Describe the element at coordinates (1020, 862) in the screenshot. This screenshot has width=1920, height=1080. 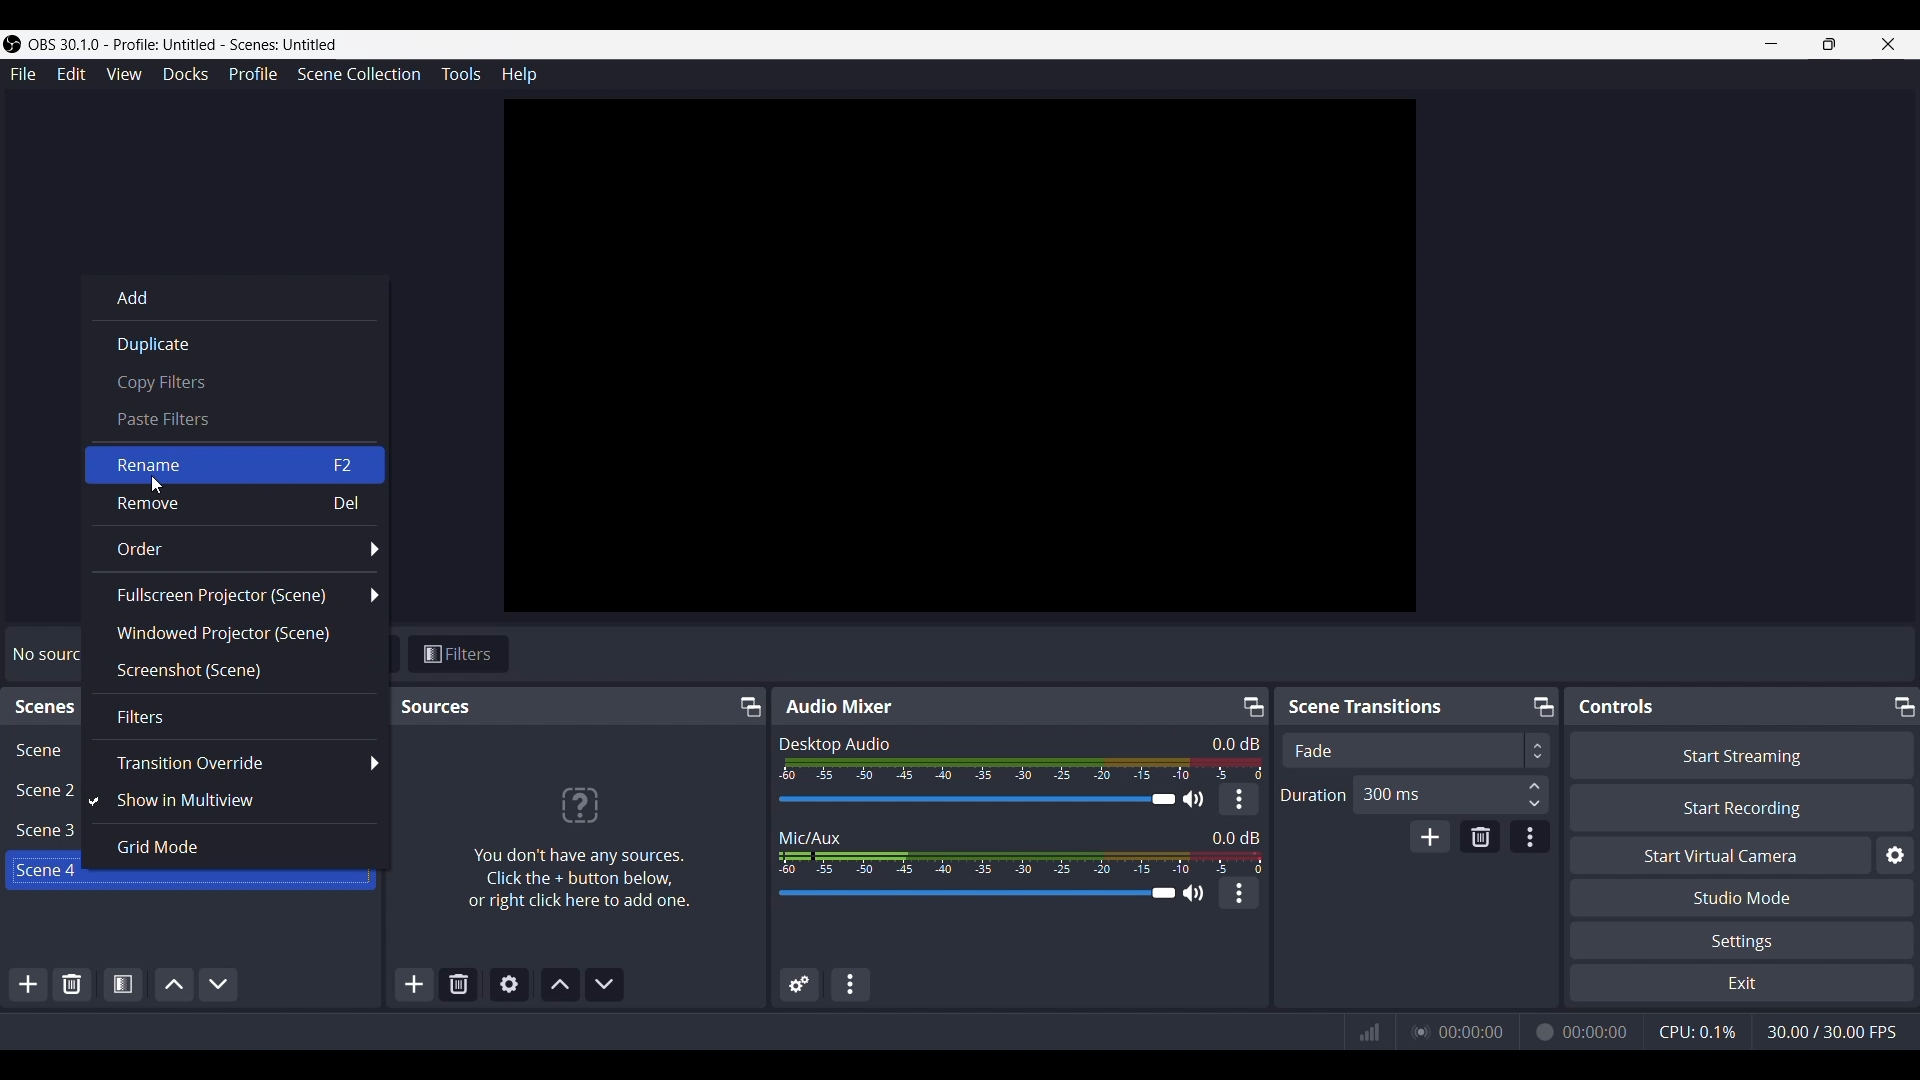
I see `Volume Meter` at that location.